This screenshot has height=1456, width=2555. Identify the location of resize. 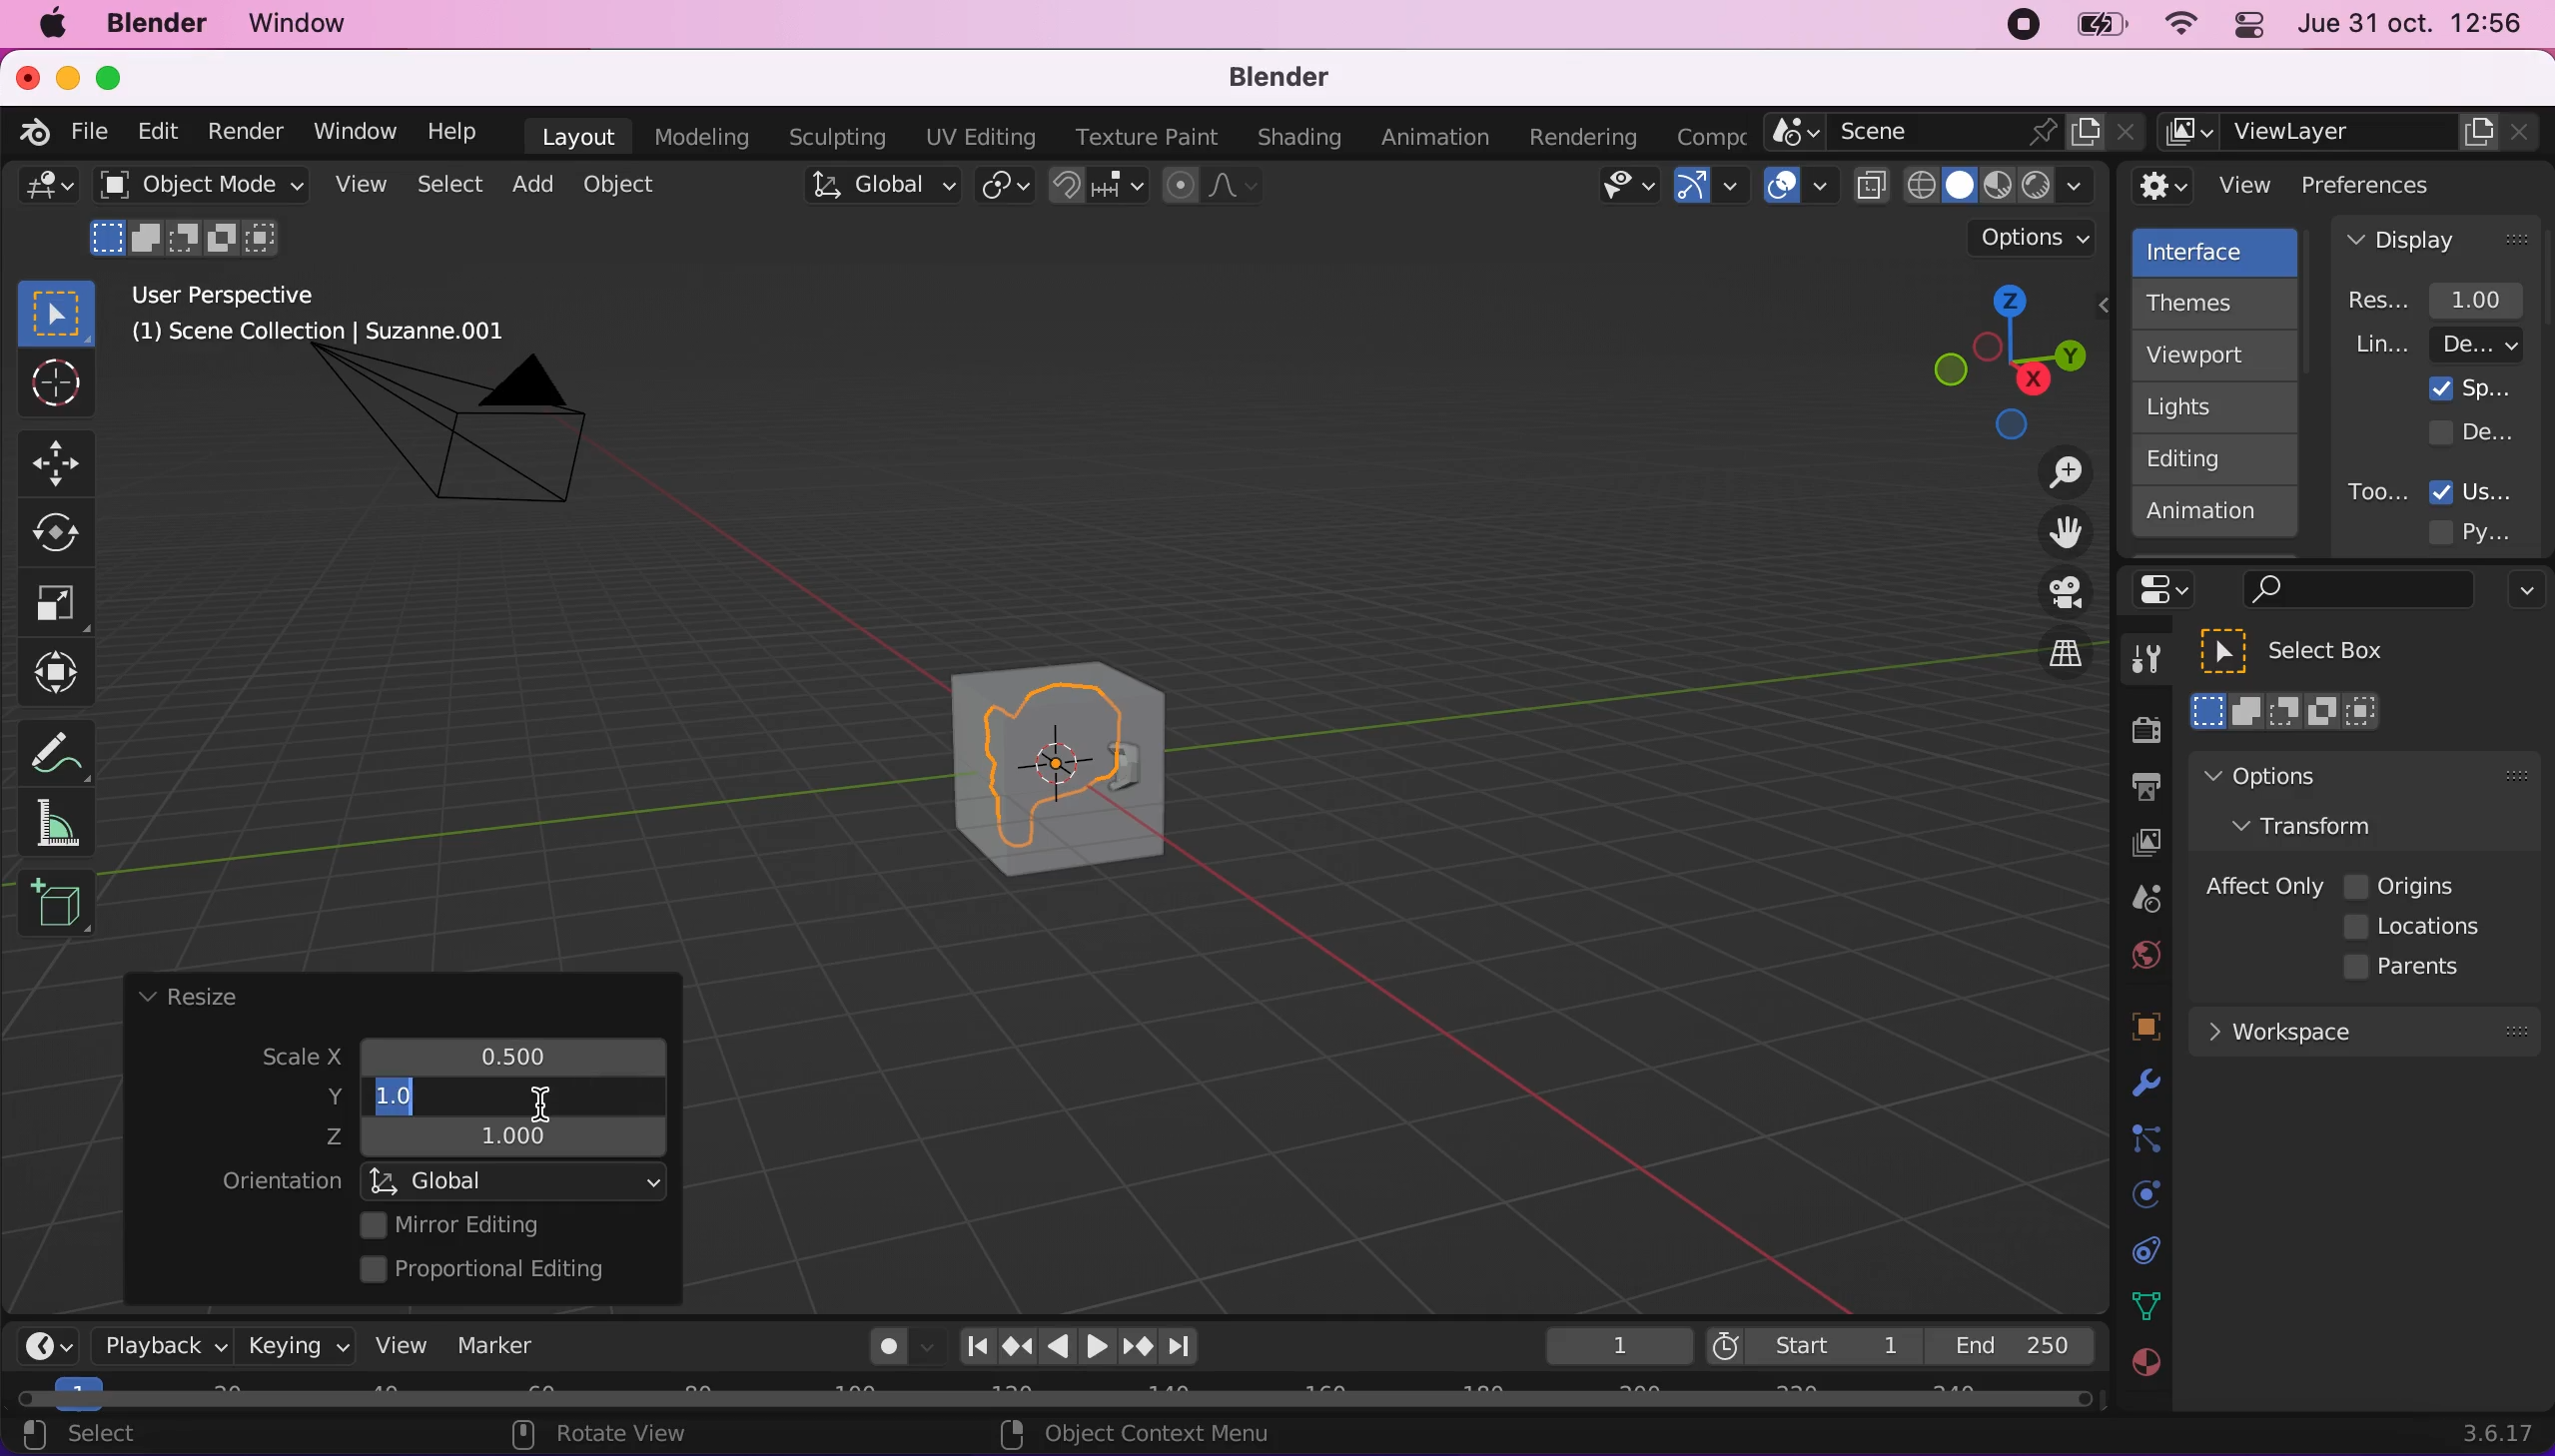
(187, 998).